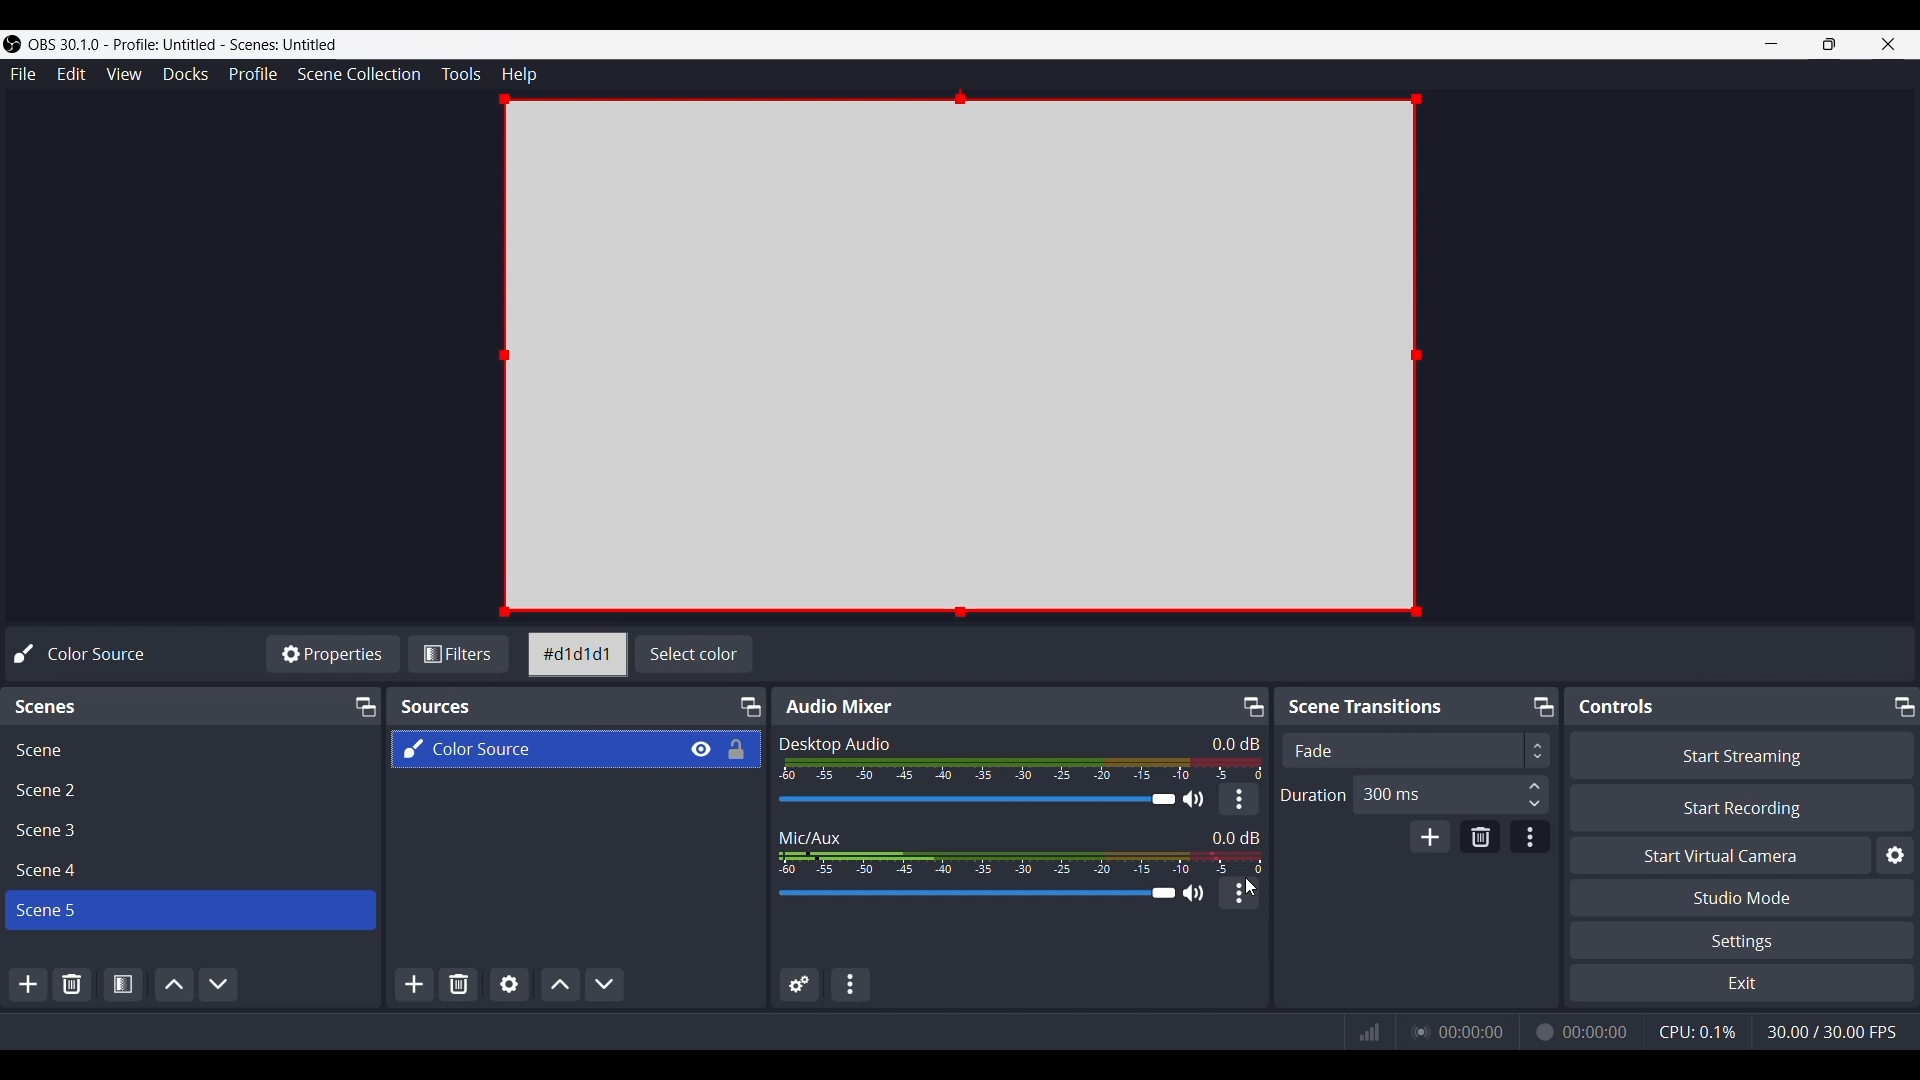 The image size is (1920, 1080). What do you see at coordinates (1741, 984) in the screenshot?
I see `Exit` at bounding box center [1741, 984].